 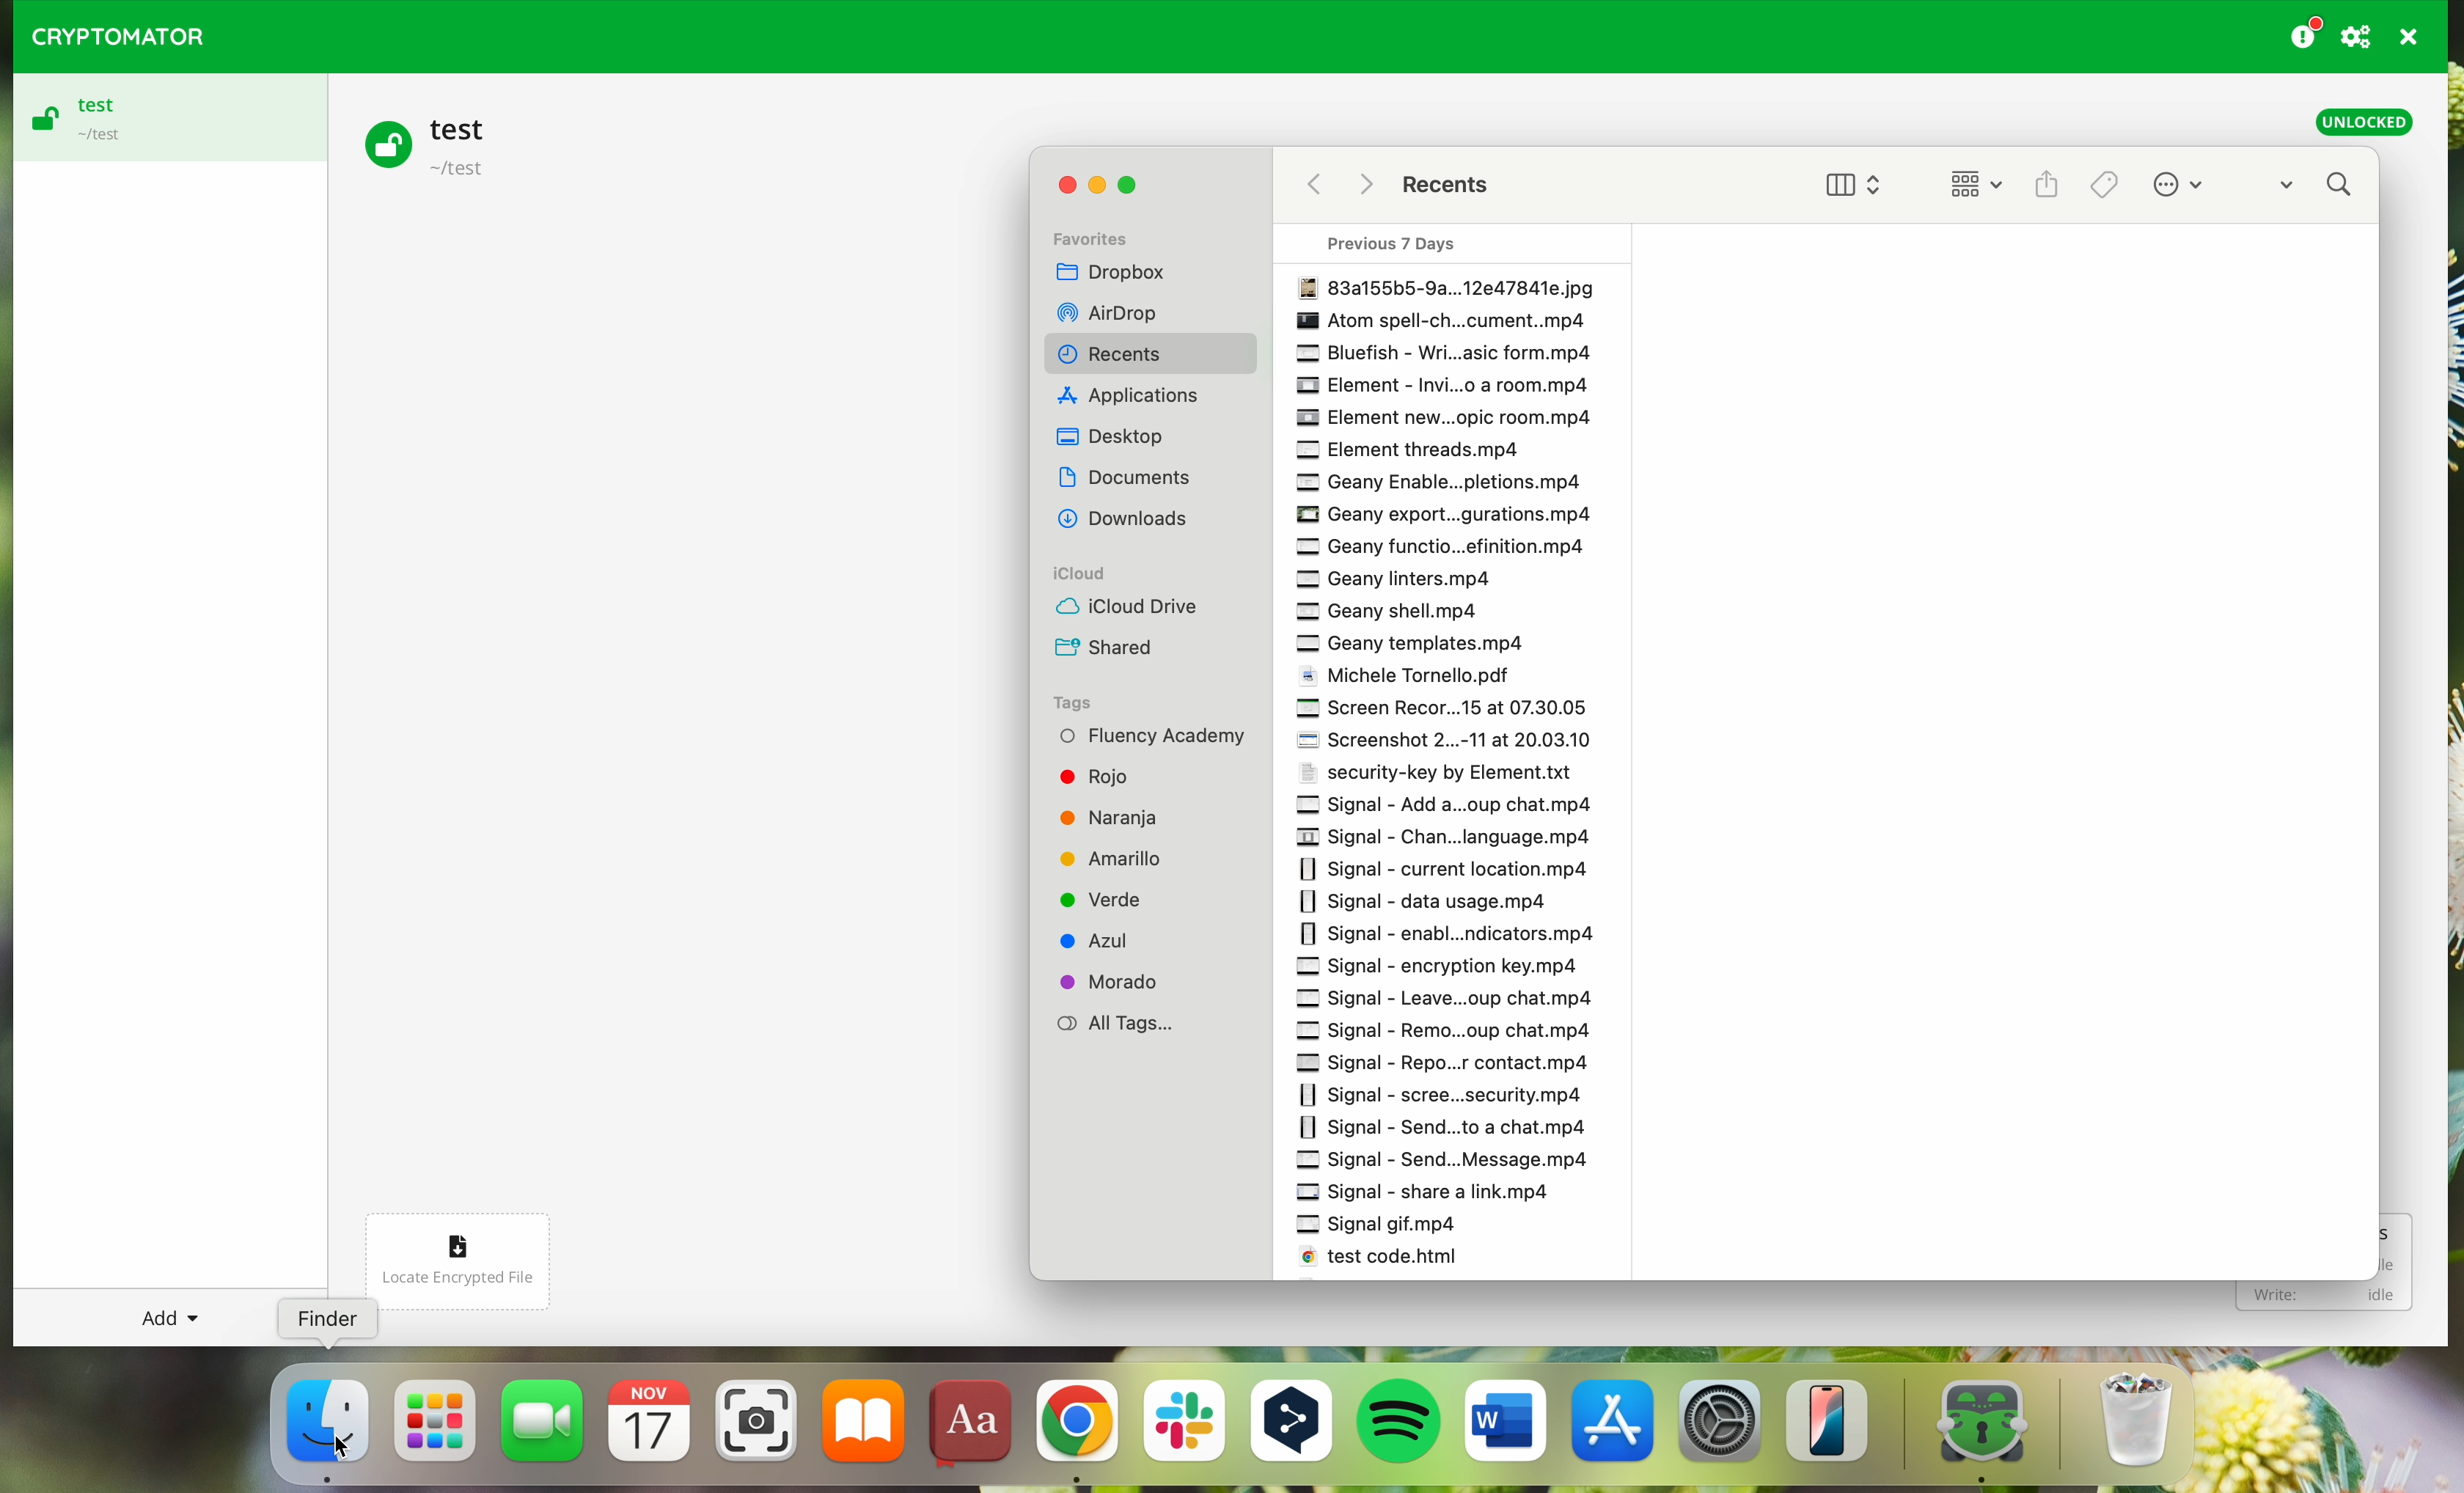 I want to click on , so click(x=1371, y=188).